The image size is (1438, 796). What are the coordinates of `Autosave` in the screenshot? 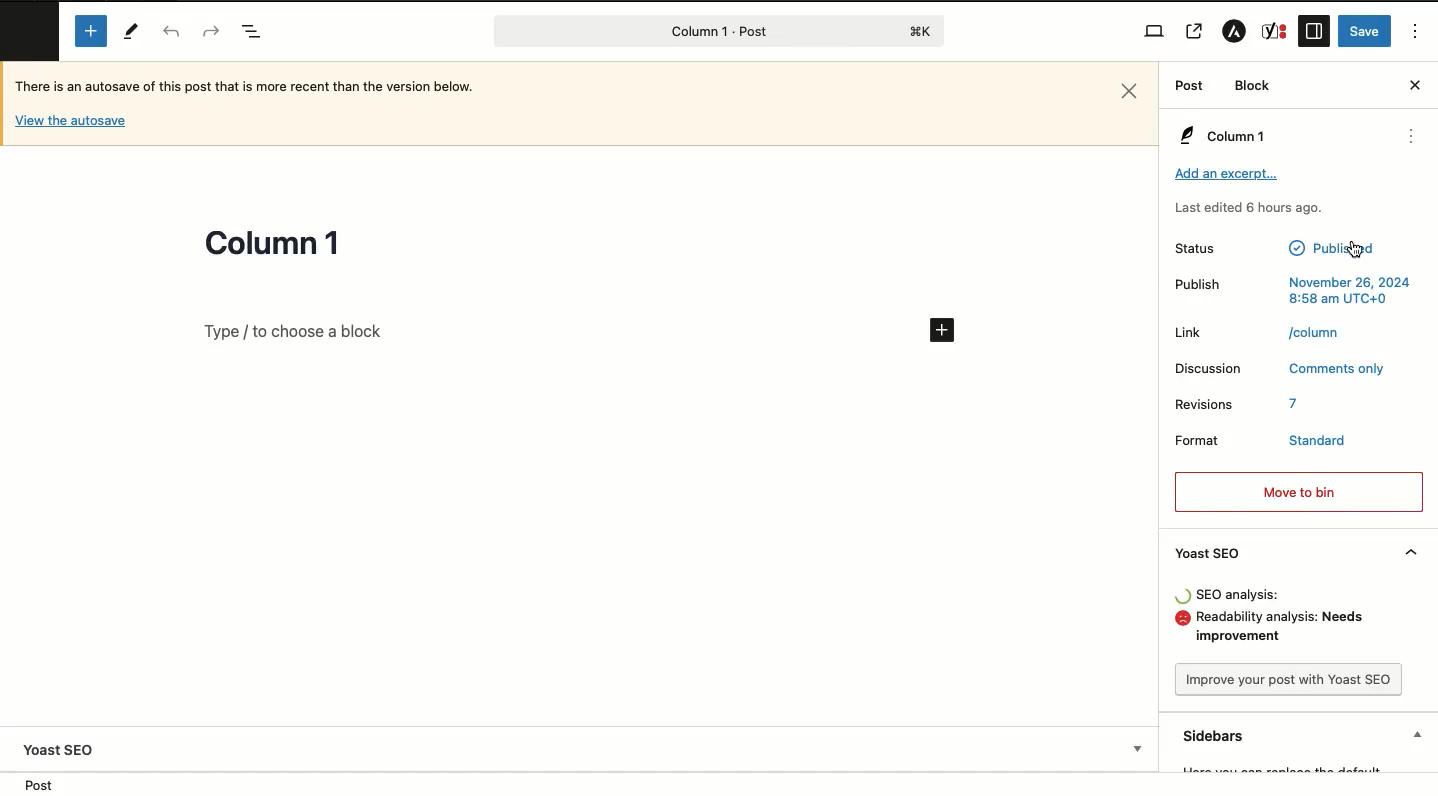 It's located at (71, 120).